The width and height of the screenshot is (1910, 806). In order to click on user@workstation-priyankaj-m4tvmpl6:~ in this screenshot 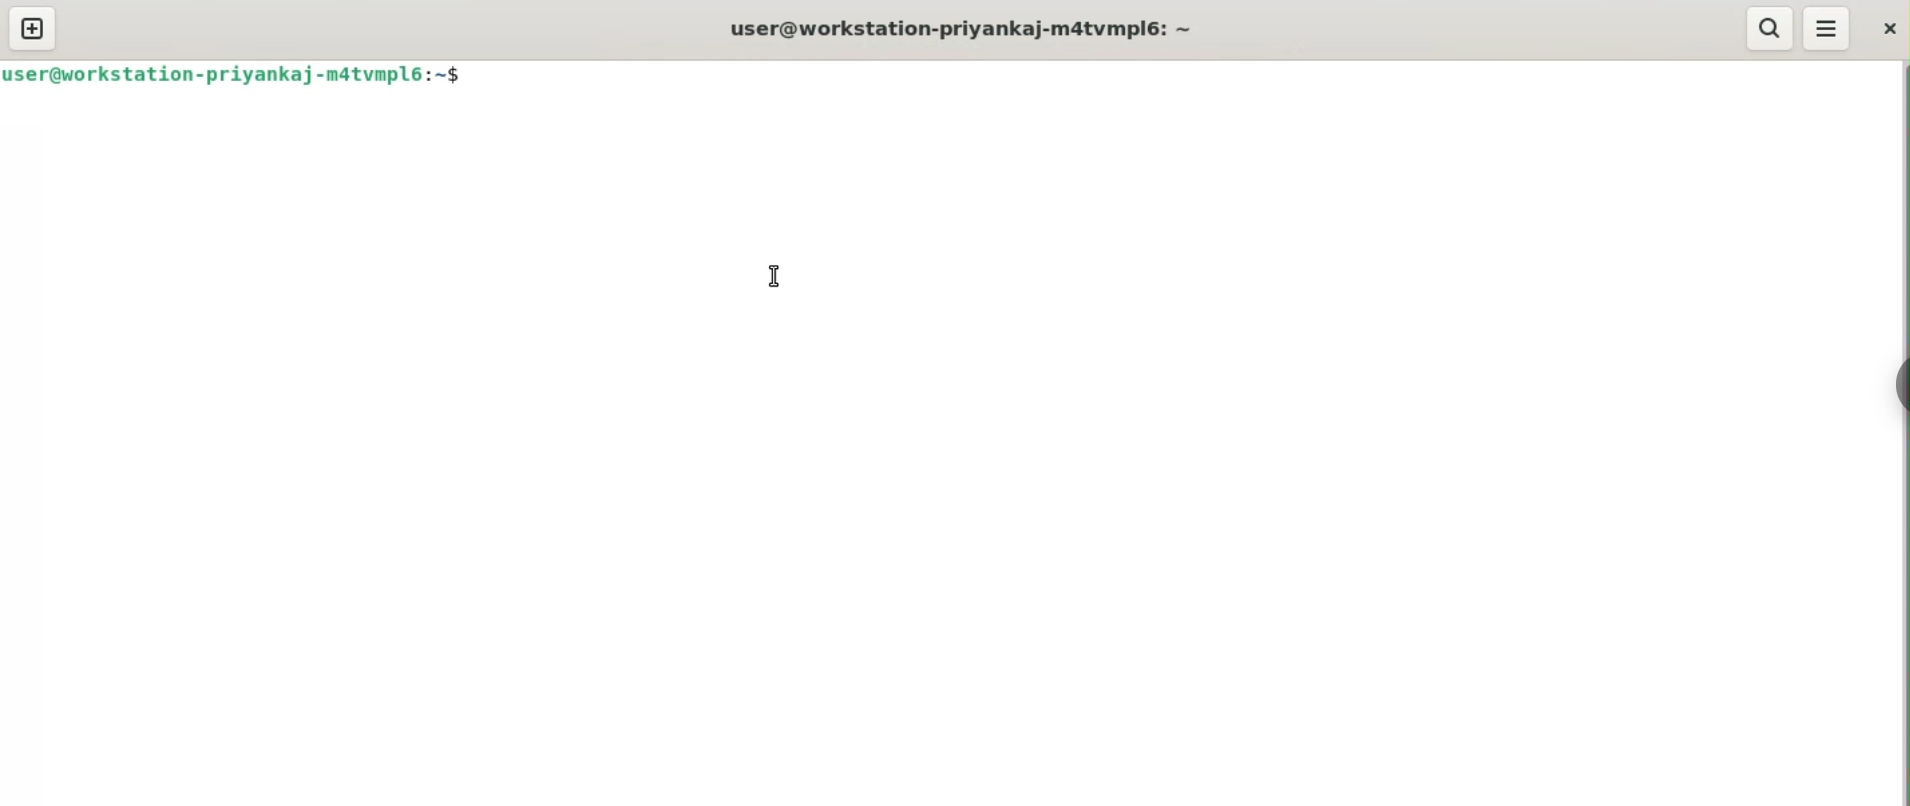, I will do `click(963, 30)`.